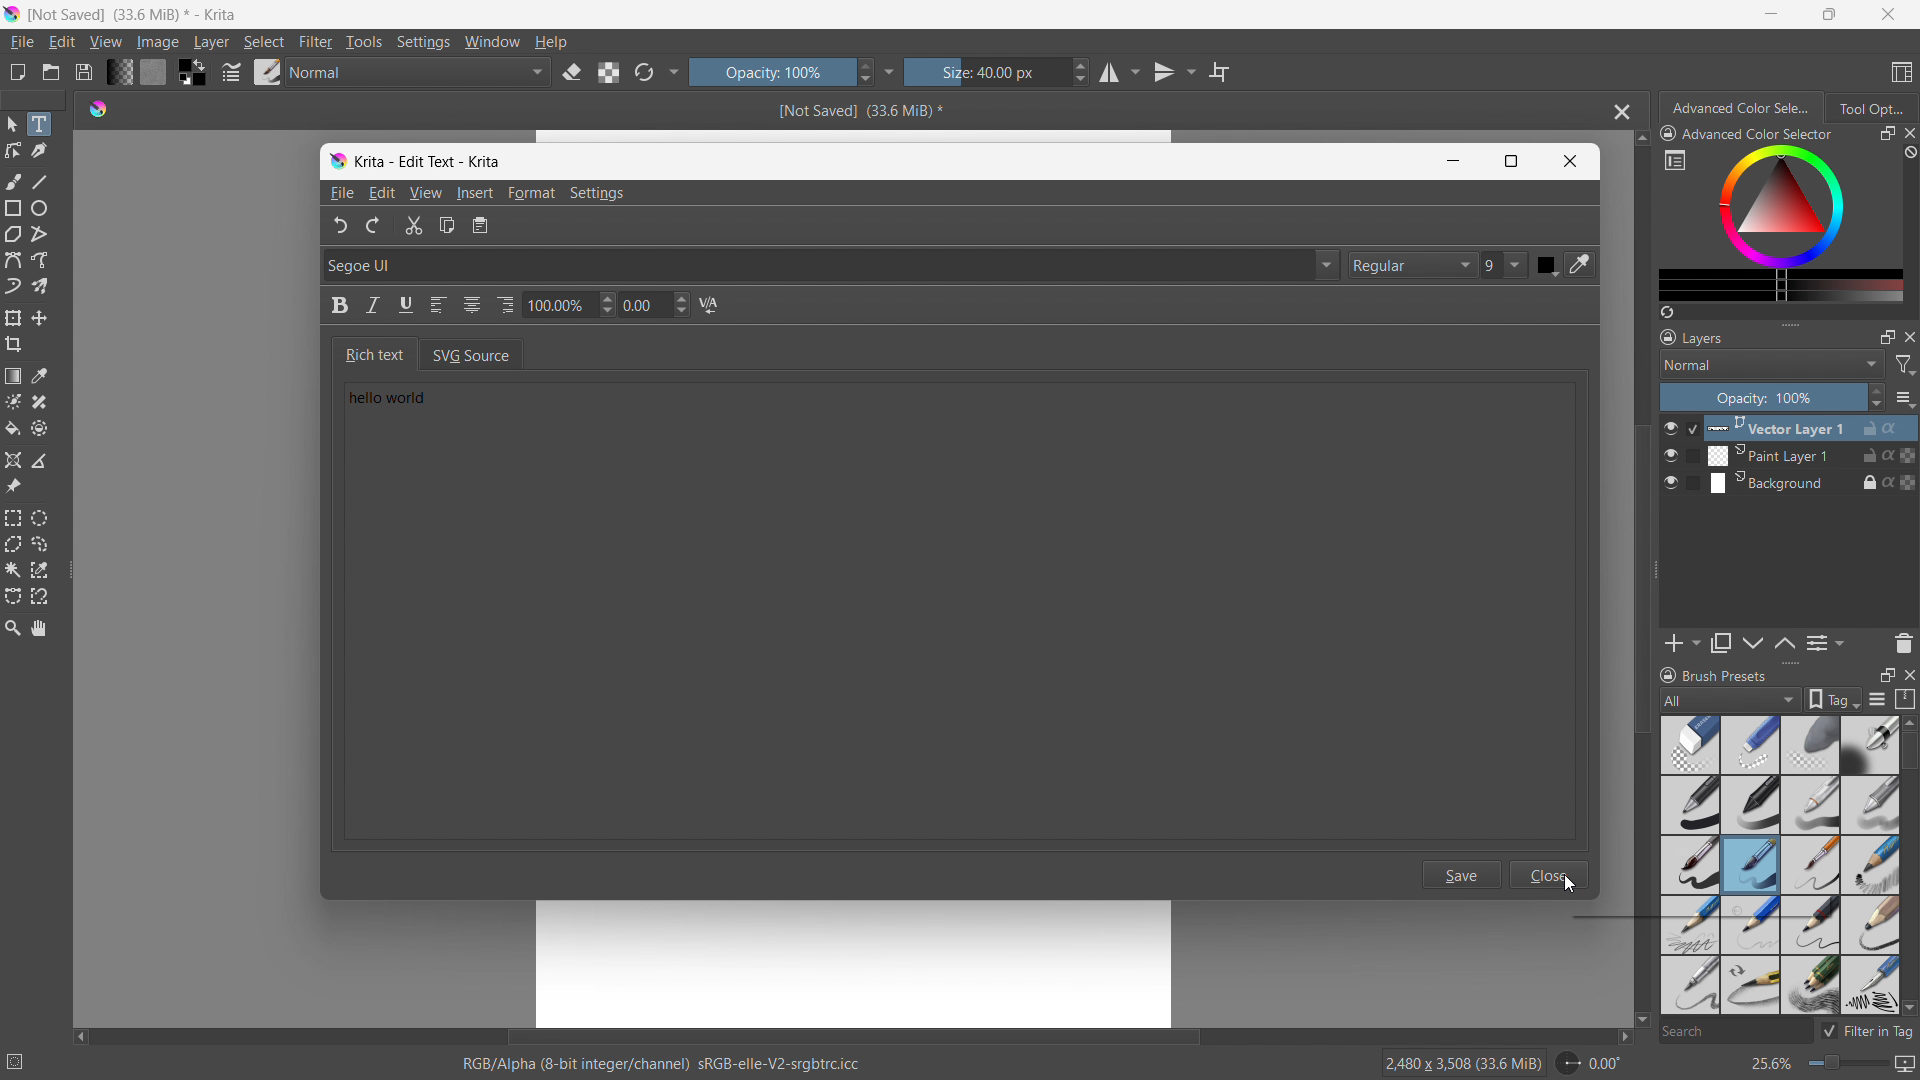 The height and width of the screenshot is (1080, 1920). Describe the element at coordinates (1908, 673) in the screenshot. I see `close` at that location.